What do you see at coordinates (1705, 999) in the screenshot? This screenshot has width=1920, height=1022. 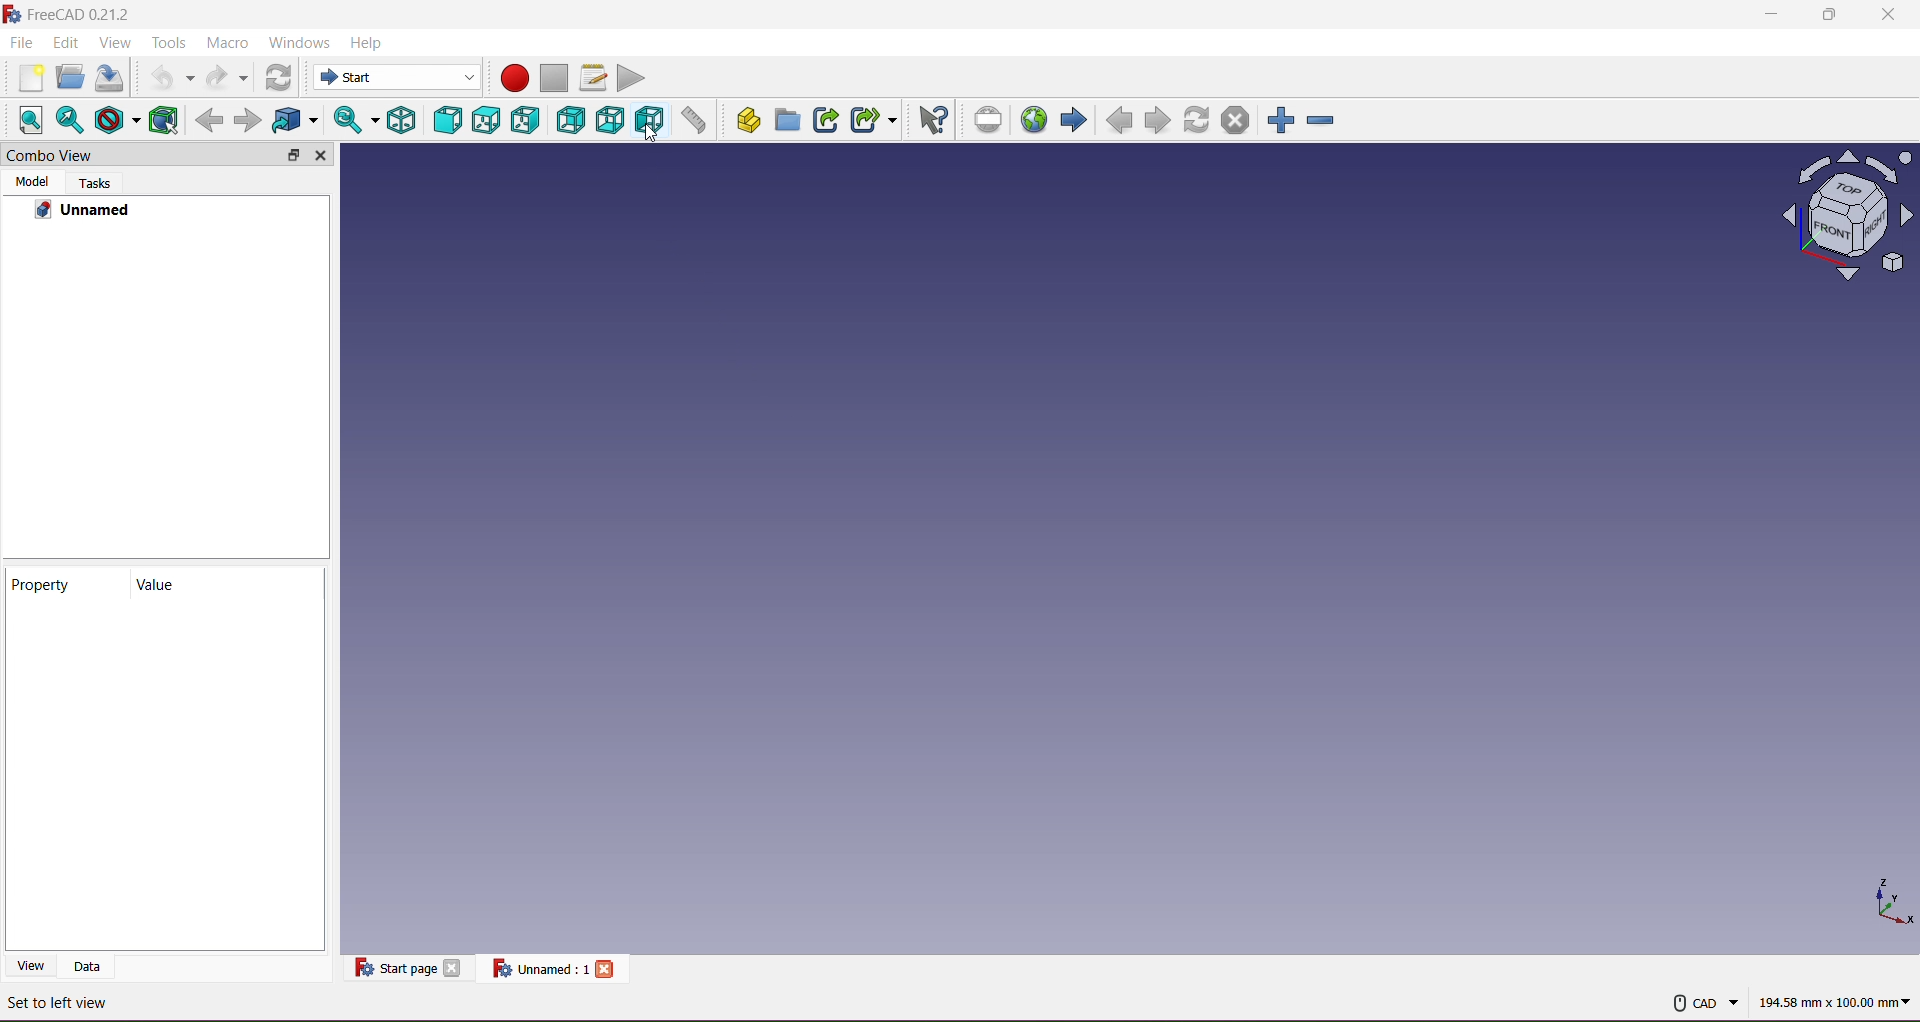 I see `CAD Mouse` at bounding box center [1705, 999].